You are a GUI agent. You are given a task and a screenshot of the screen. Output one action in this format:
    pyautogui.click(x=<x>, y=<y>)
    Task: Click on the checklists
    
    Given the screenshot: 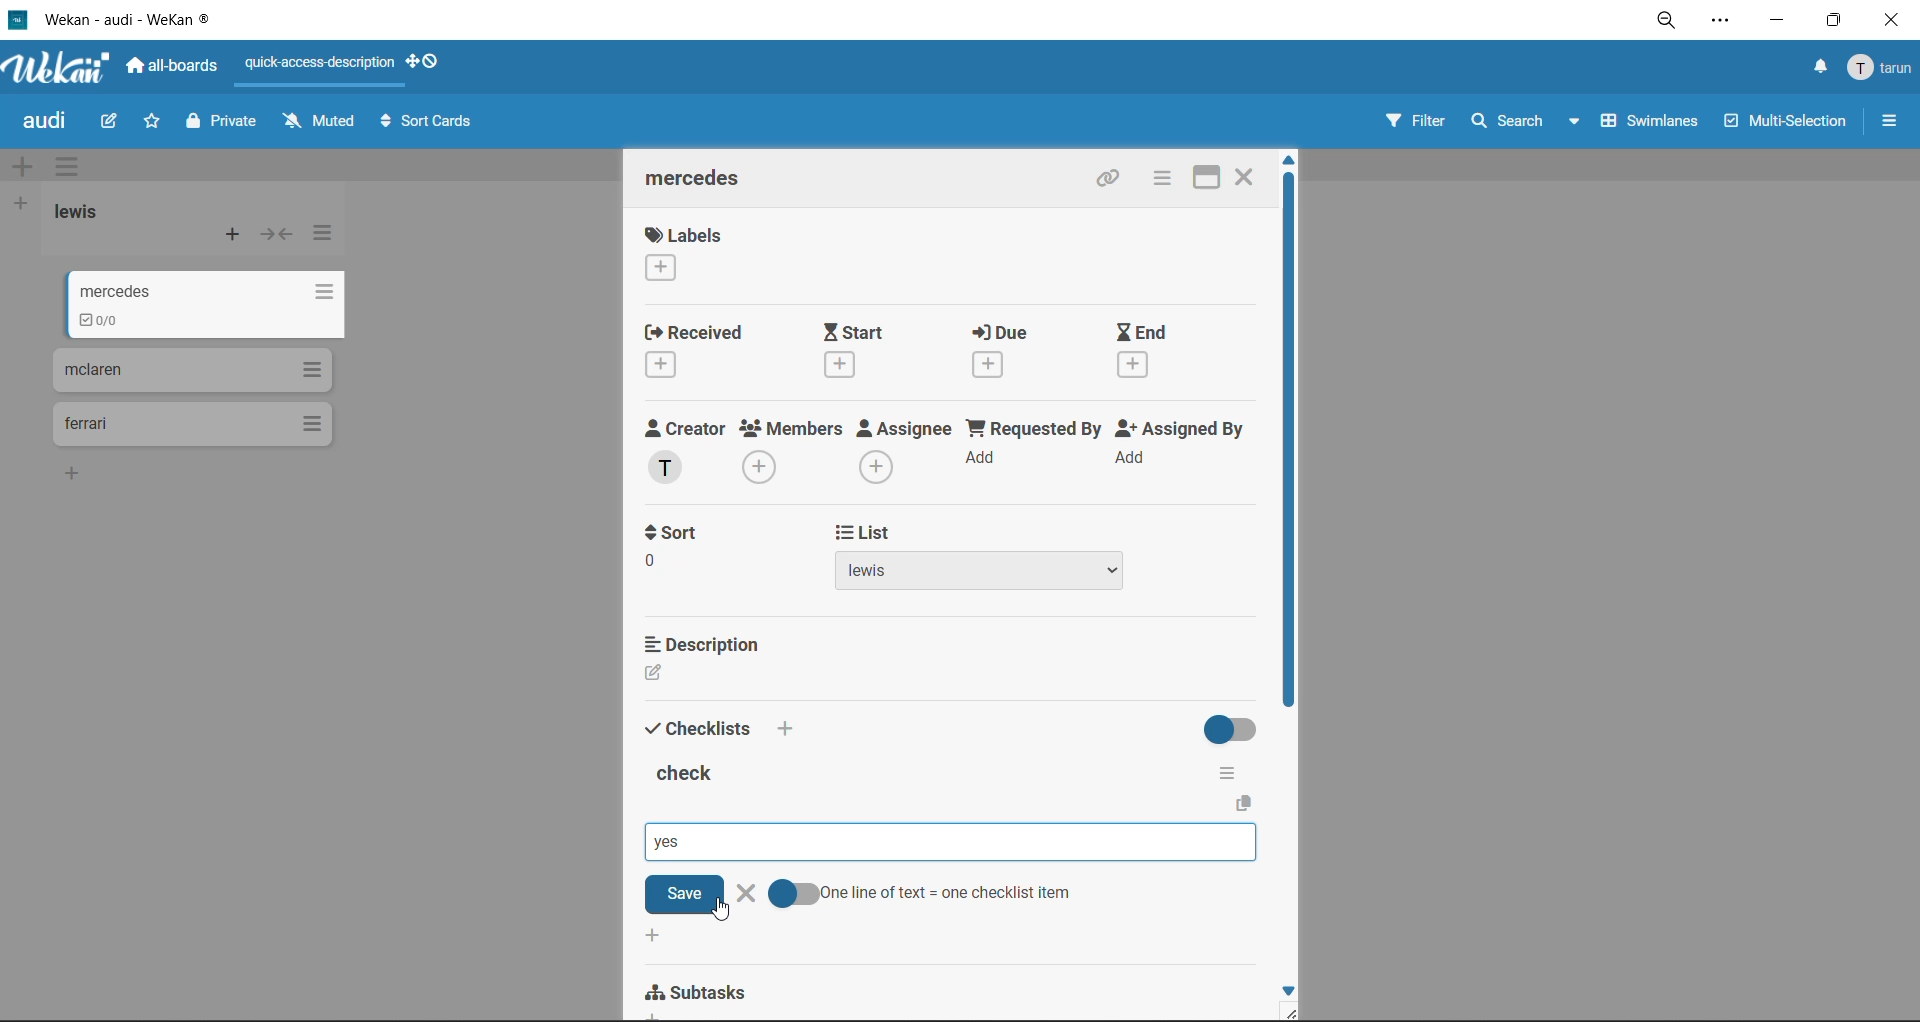 What is the action you would take?
    pyautogui.click(x=699, y=726)
    